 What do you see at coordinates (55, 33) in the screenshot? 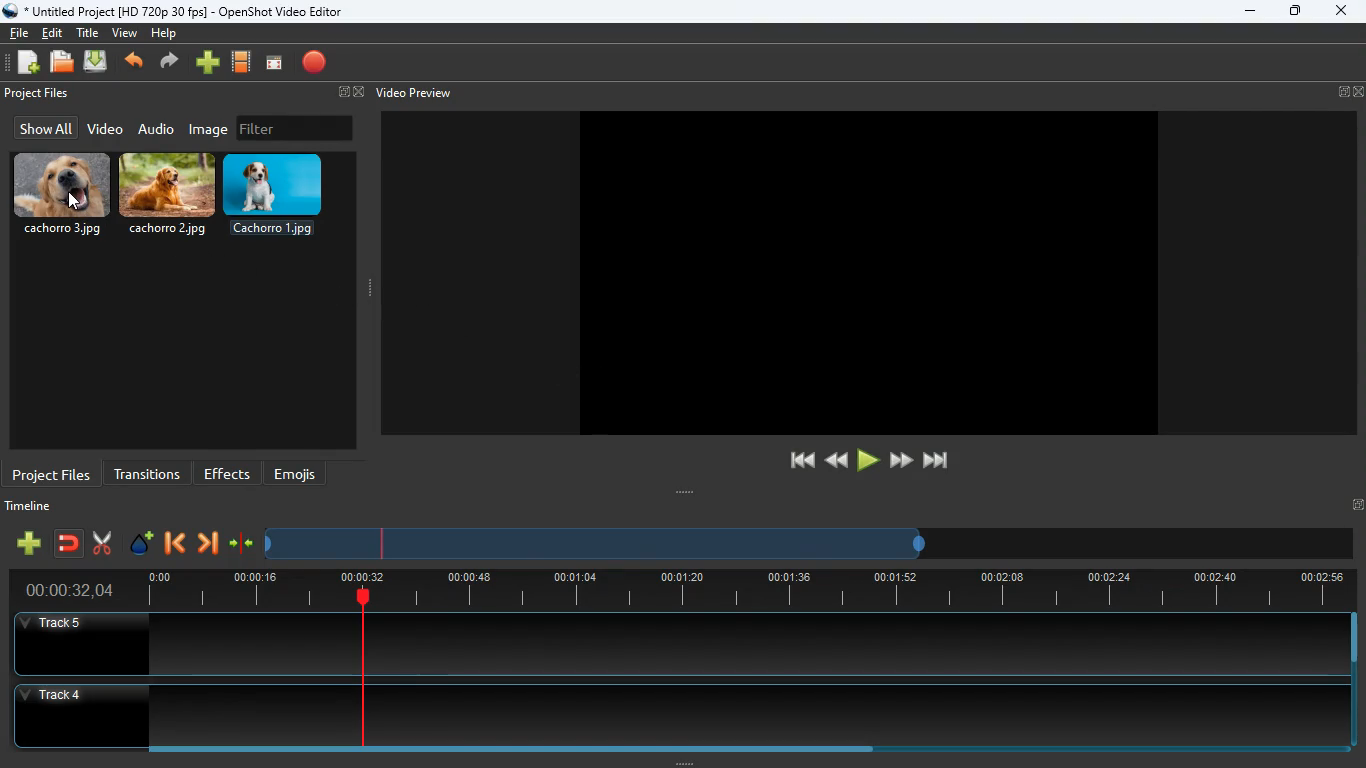
I see `edit` at bounding box center [55, 33].